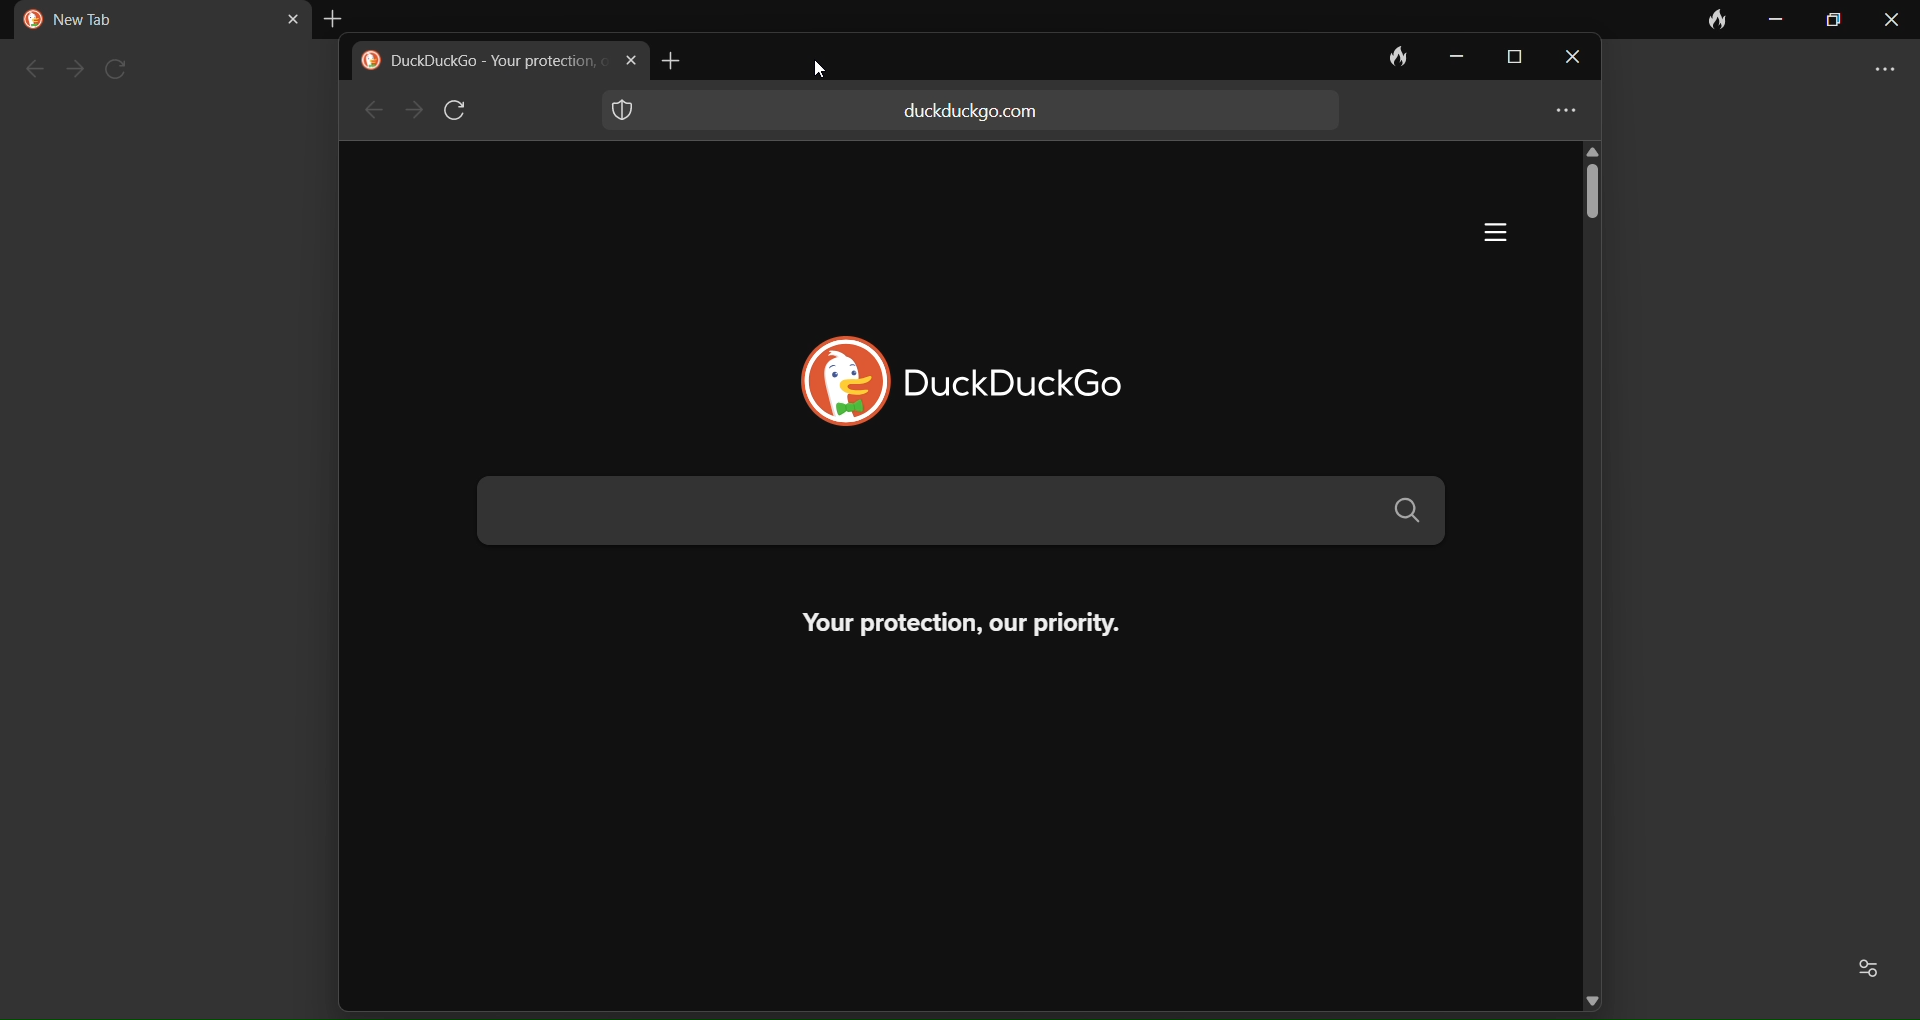  Describe the element at coordinates (958, 512) in the screenshot. I see `search bar` at that location.